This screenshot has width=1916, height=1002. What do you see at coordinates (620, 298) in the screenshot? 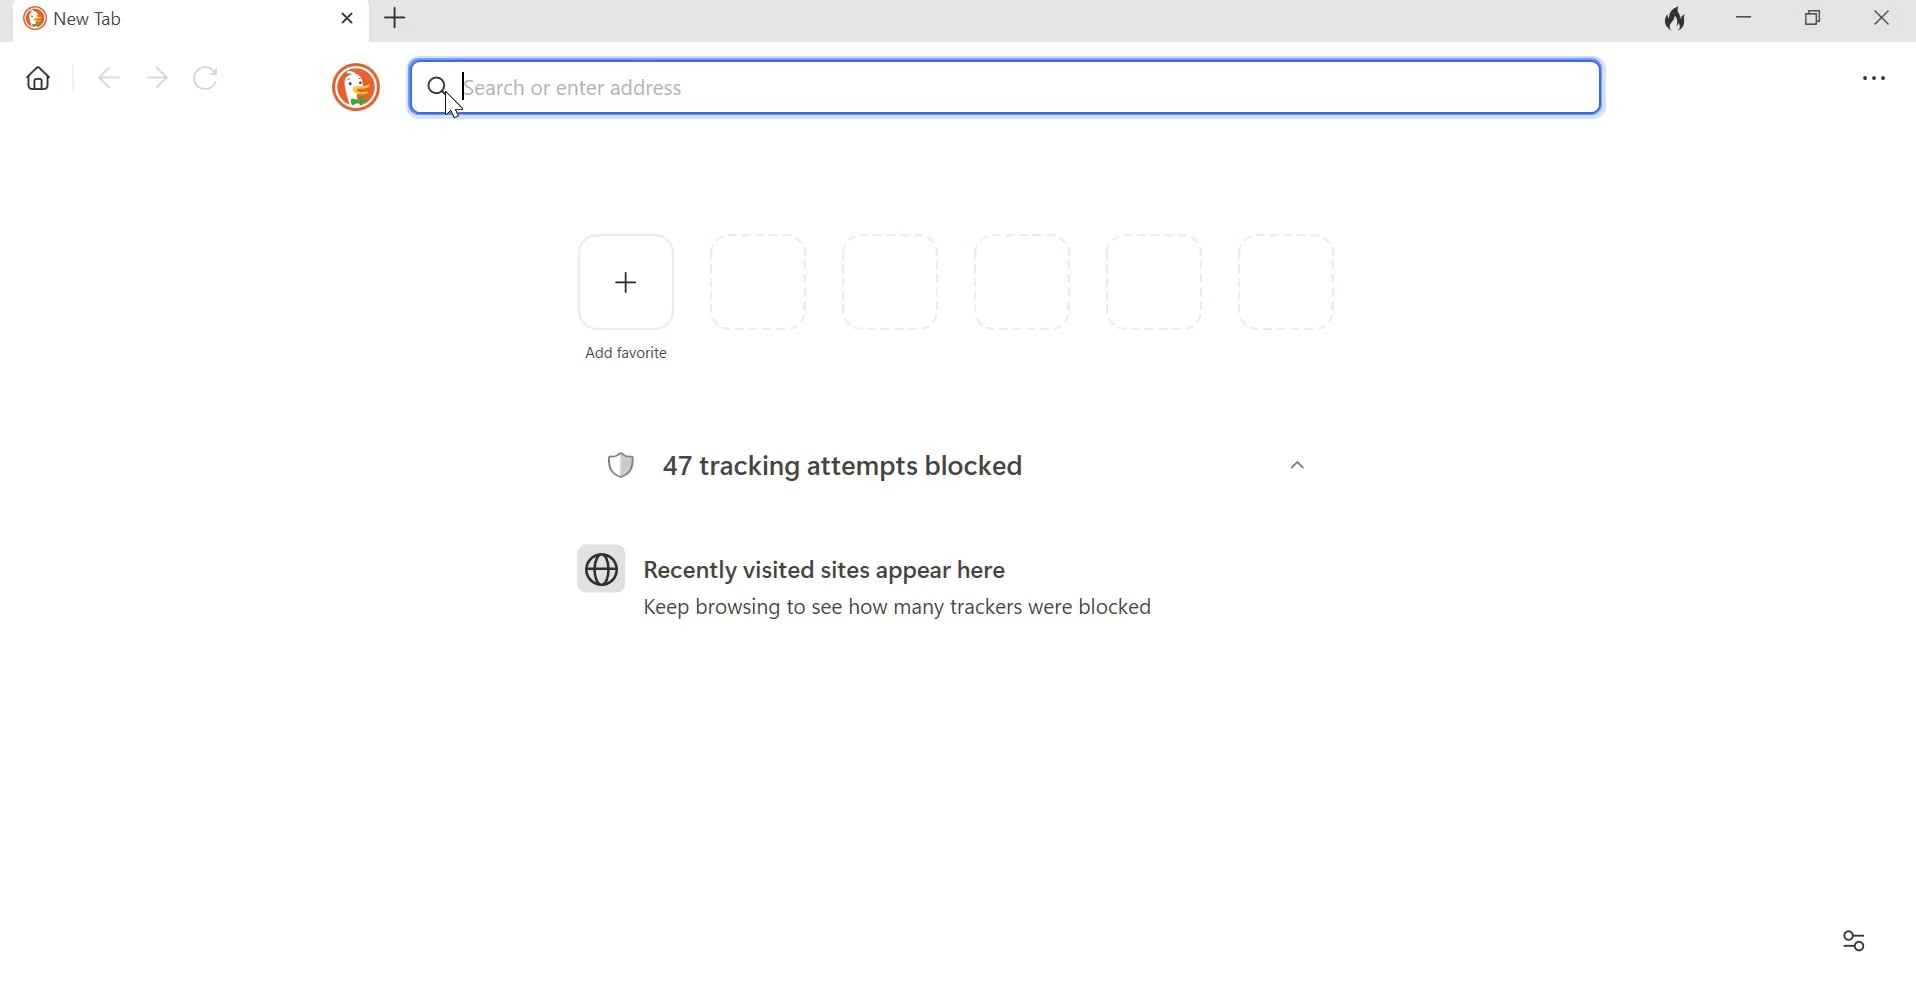
I see `Add favorite` at bounding box center [620, 298].